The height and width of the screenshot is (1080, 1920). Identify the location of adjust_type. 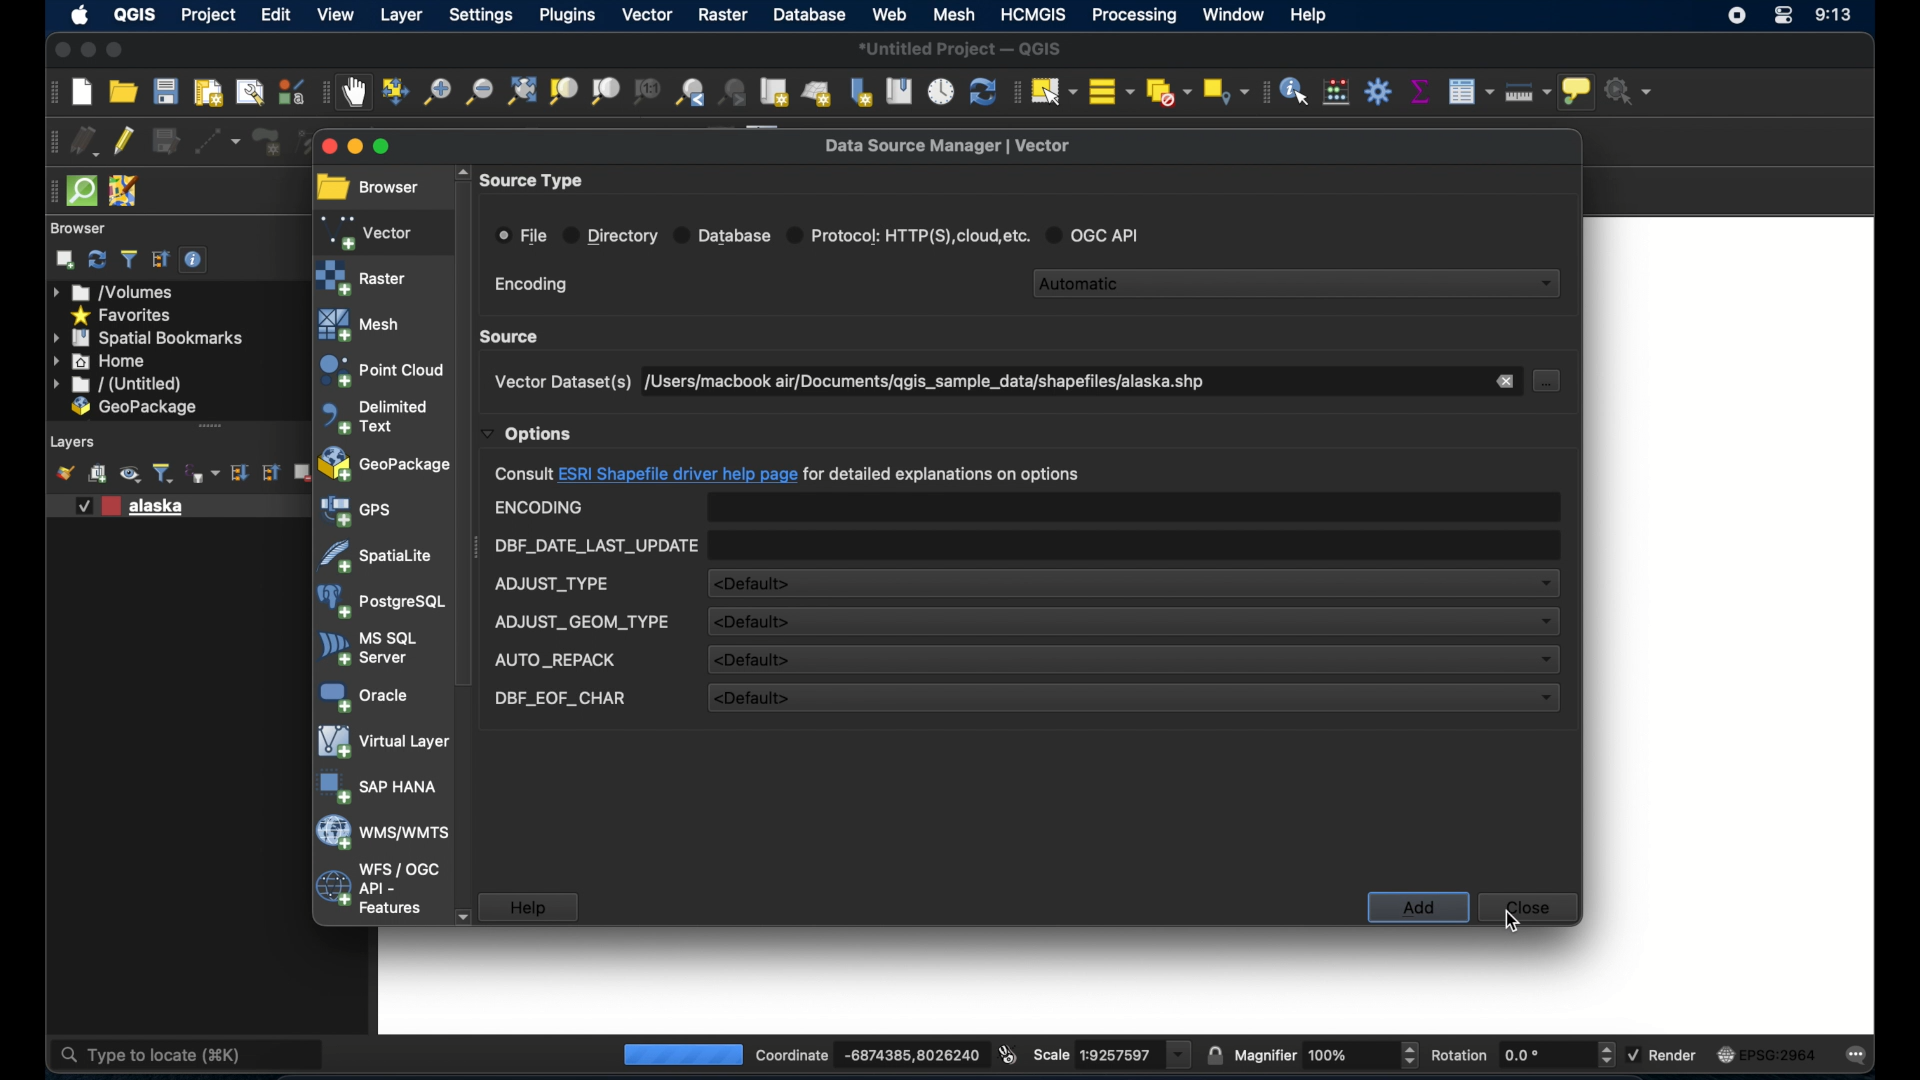
(553, 584).